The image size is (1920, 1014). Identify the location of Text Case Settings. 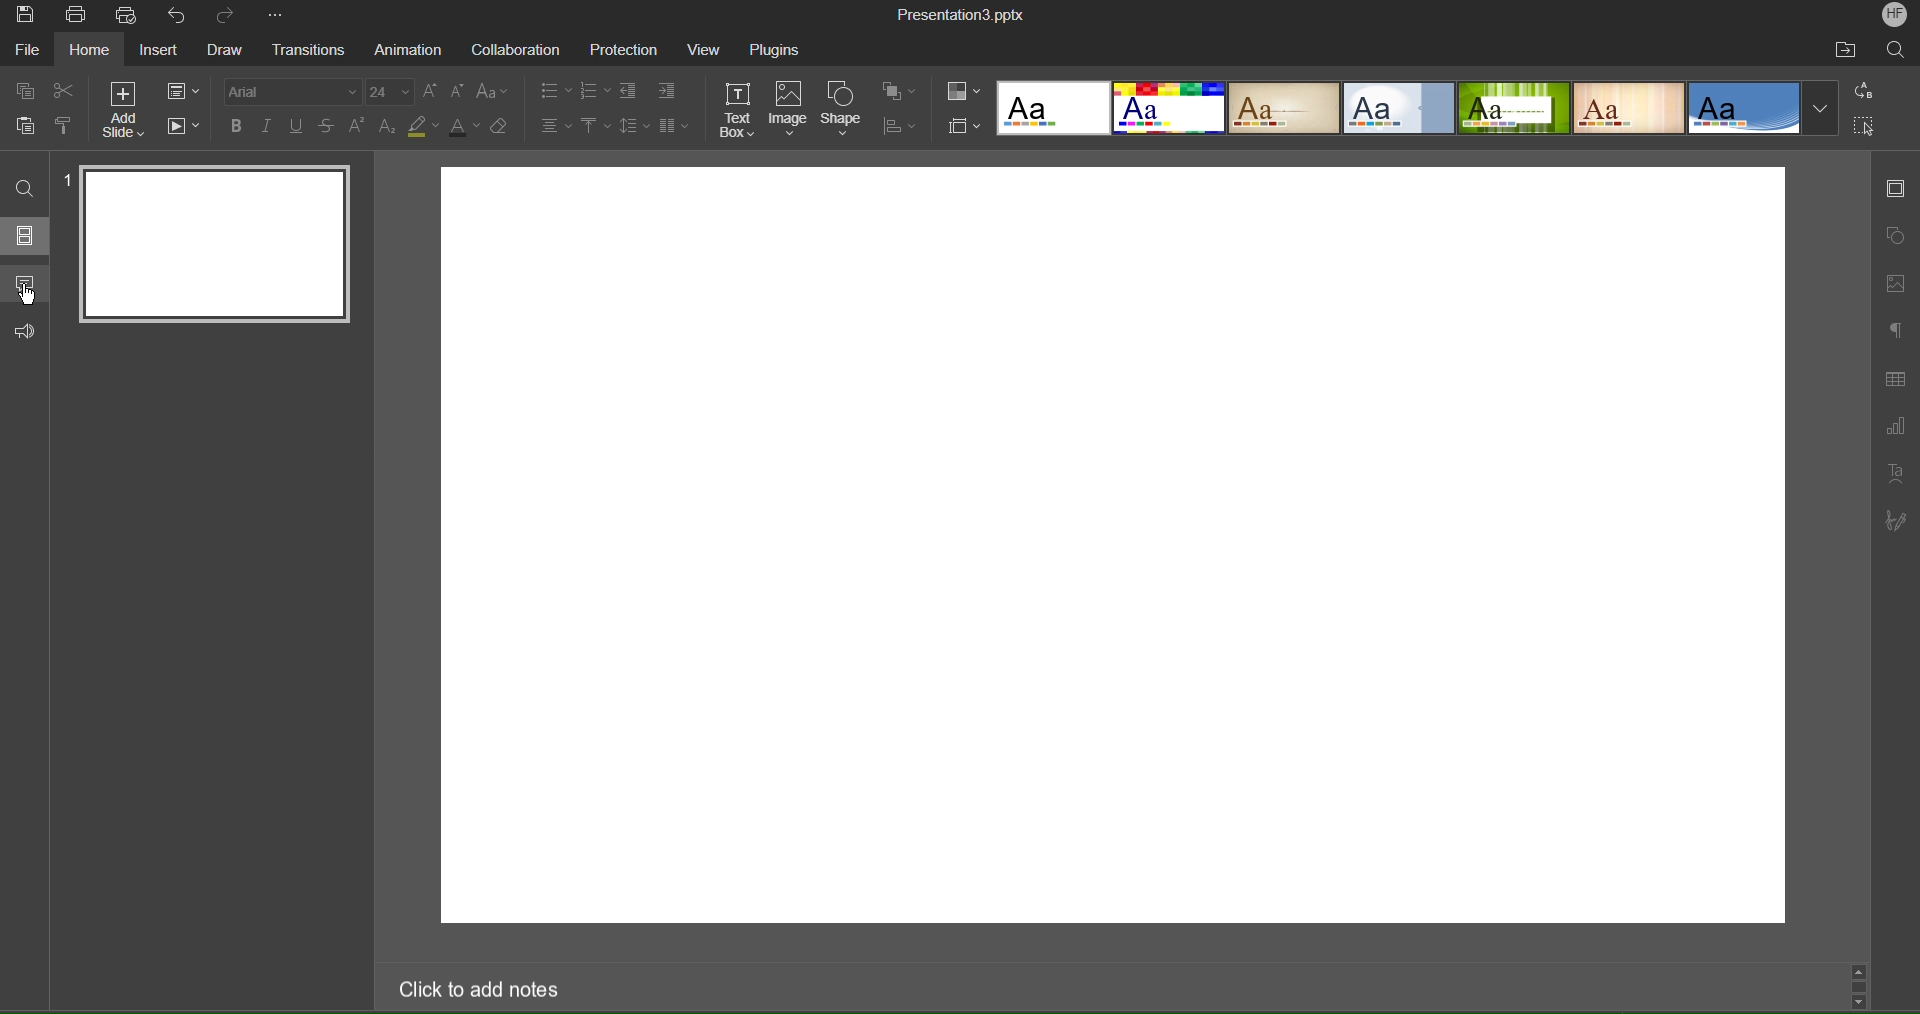
(491, 95).